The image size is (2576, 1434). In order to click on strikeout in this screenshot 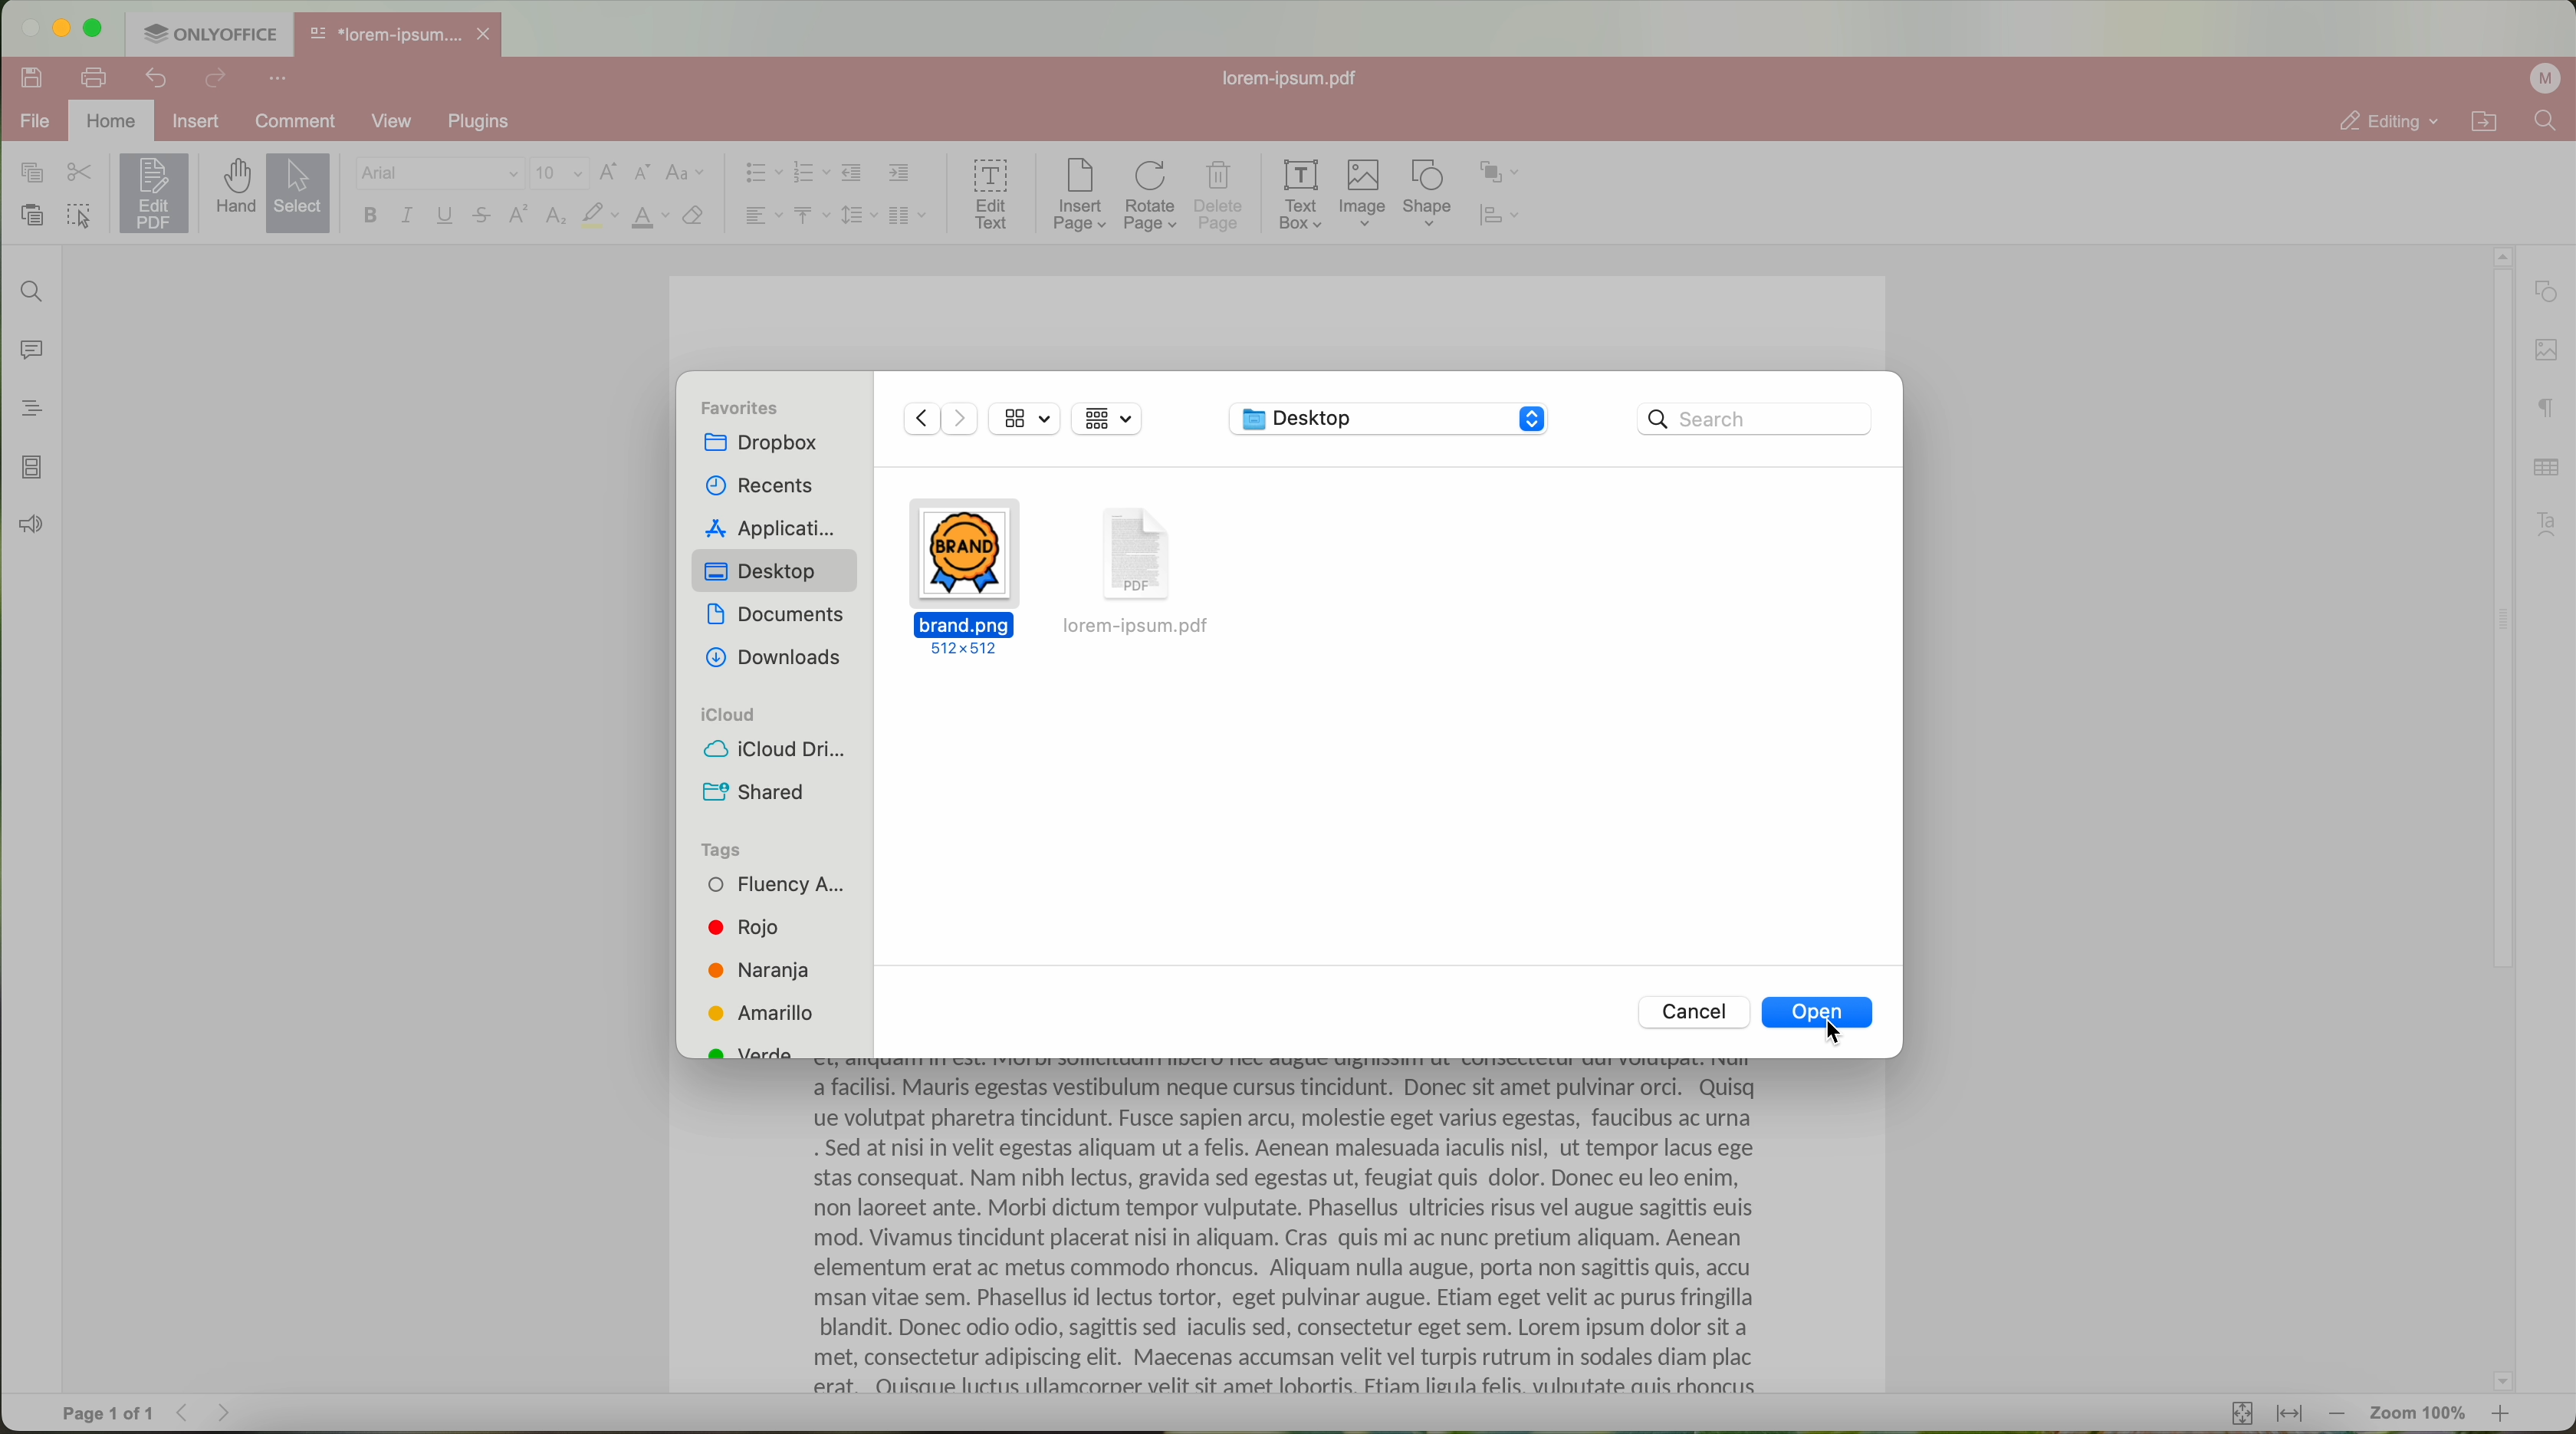, I will do `click(483, 217)`.